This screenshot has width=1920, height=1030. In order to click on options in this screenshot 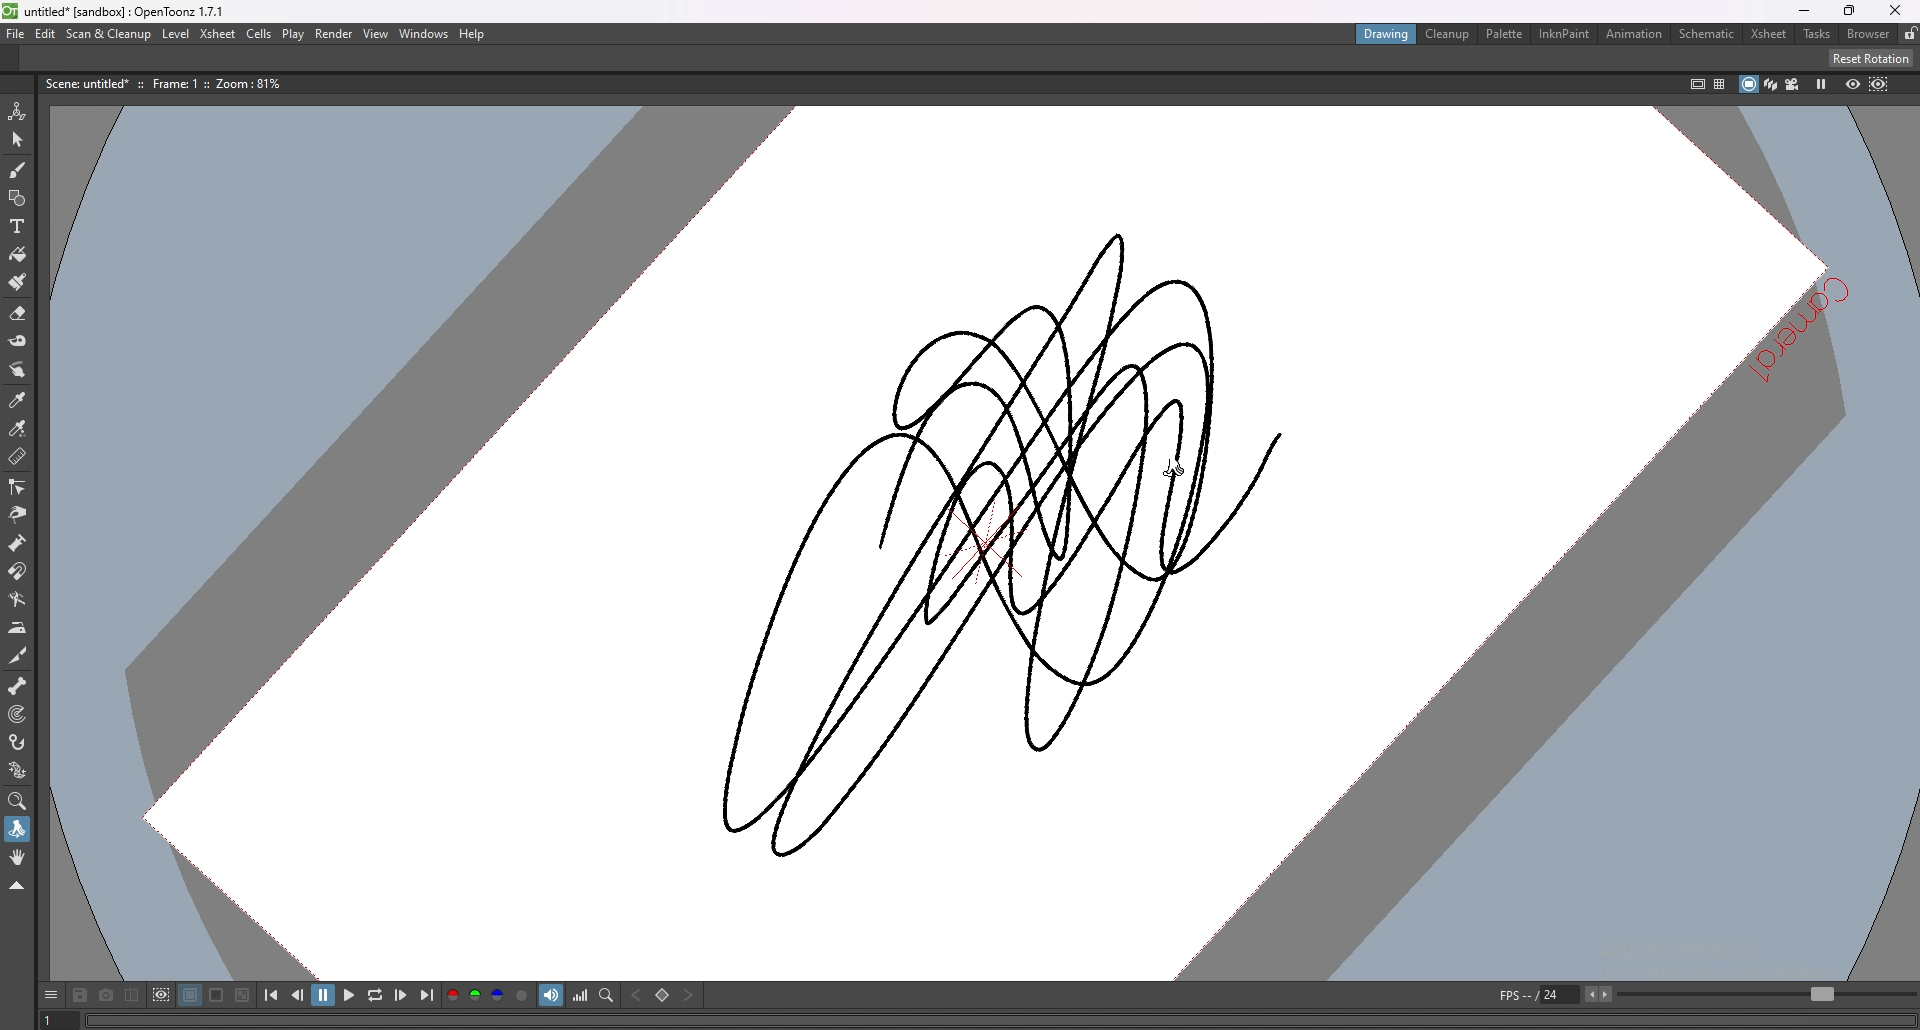, I will do `click(50, 996)`.